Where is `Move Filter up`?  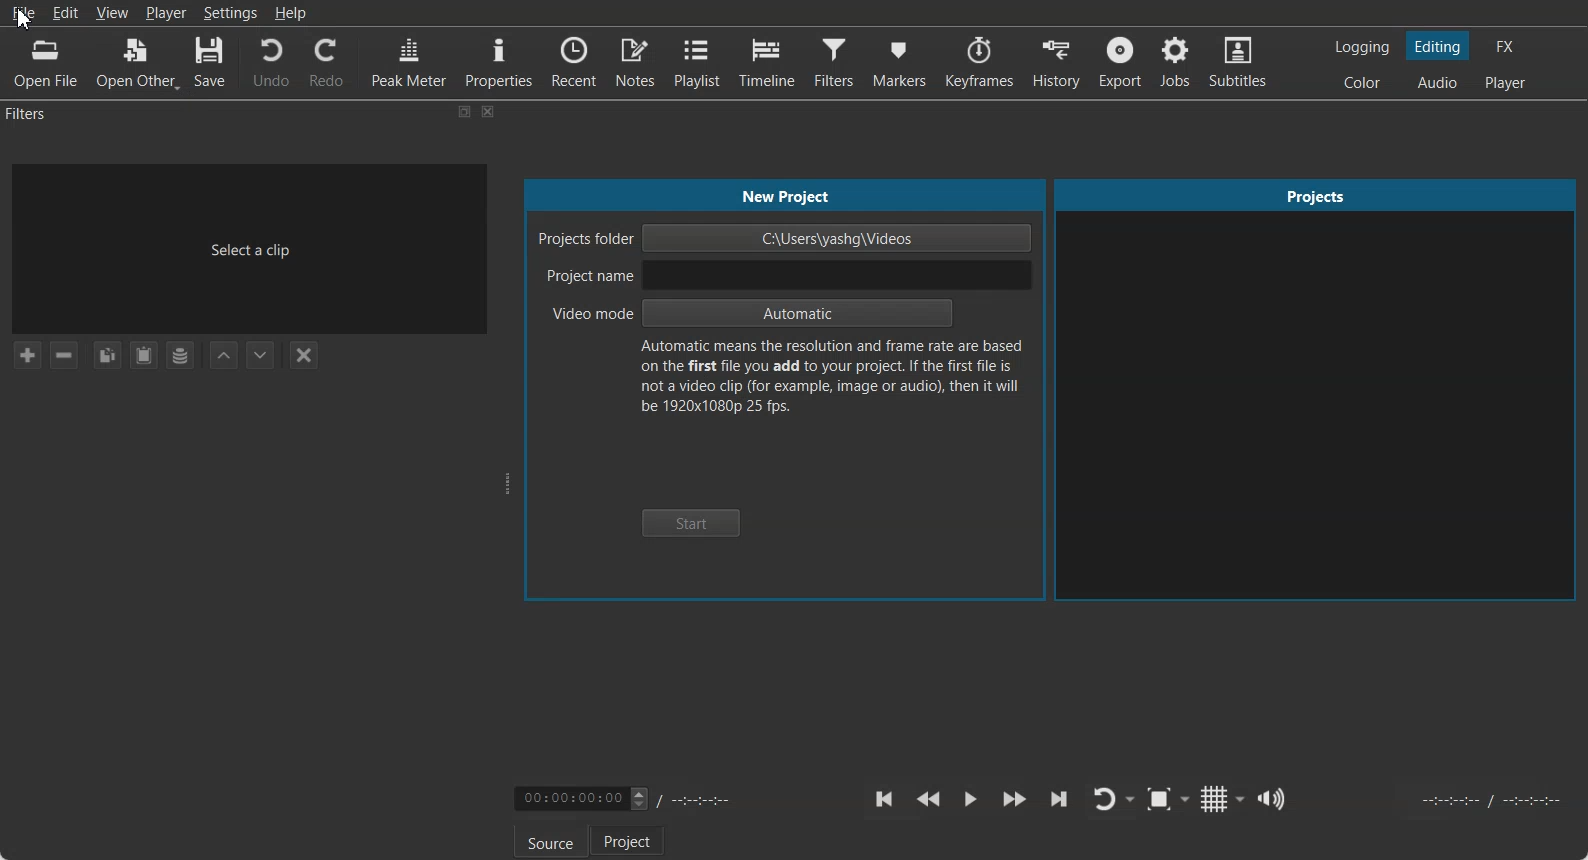 Move Filter up is located at coordinates (224, 356).